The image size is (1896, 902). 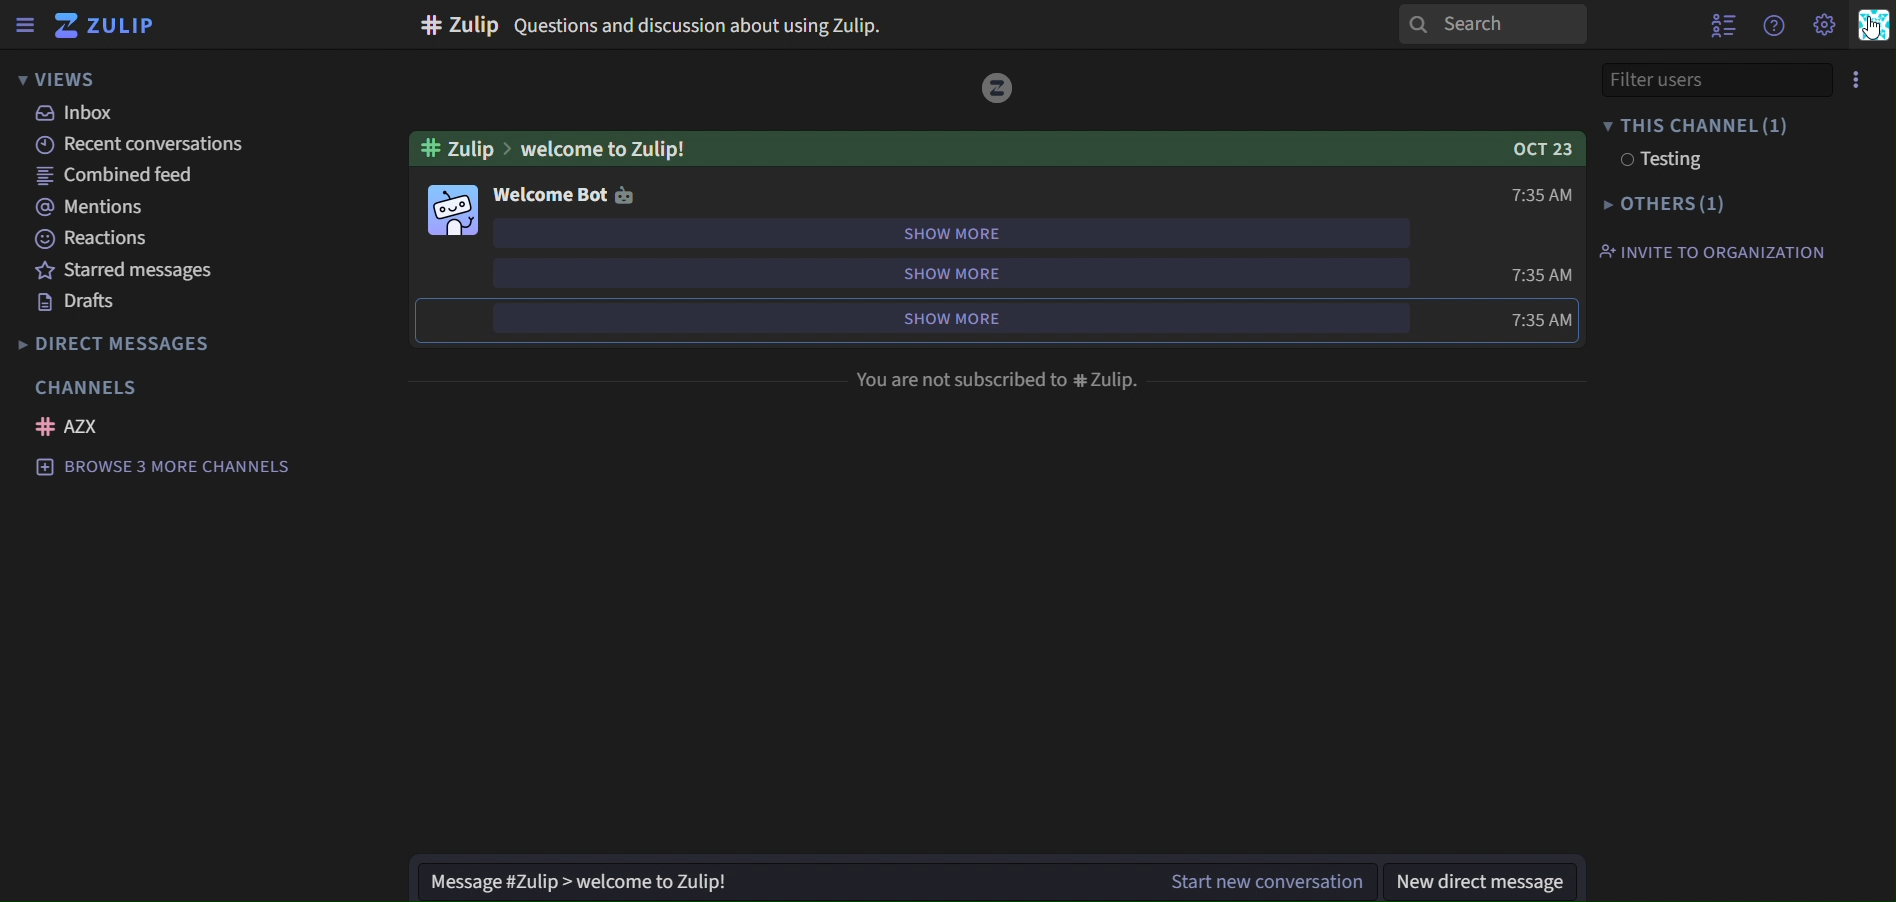 I want to click on image, so click(x=998, y=88).